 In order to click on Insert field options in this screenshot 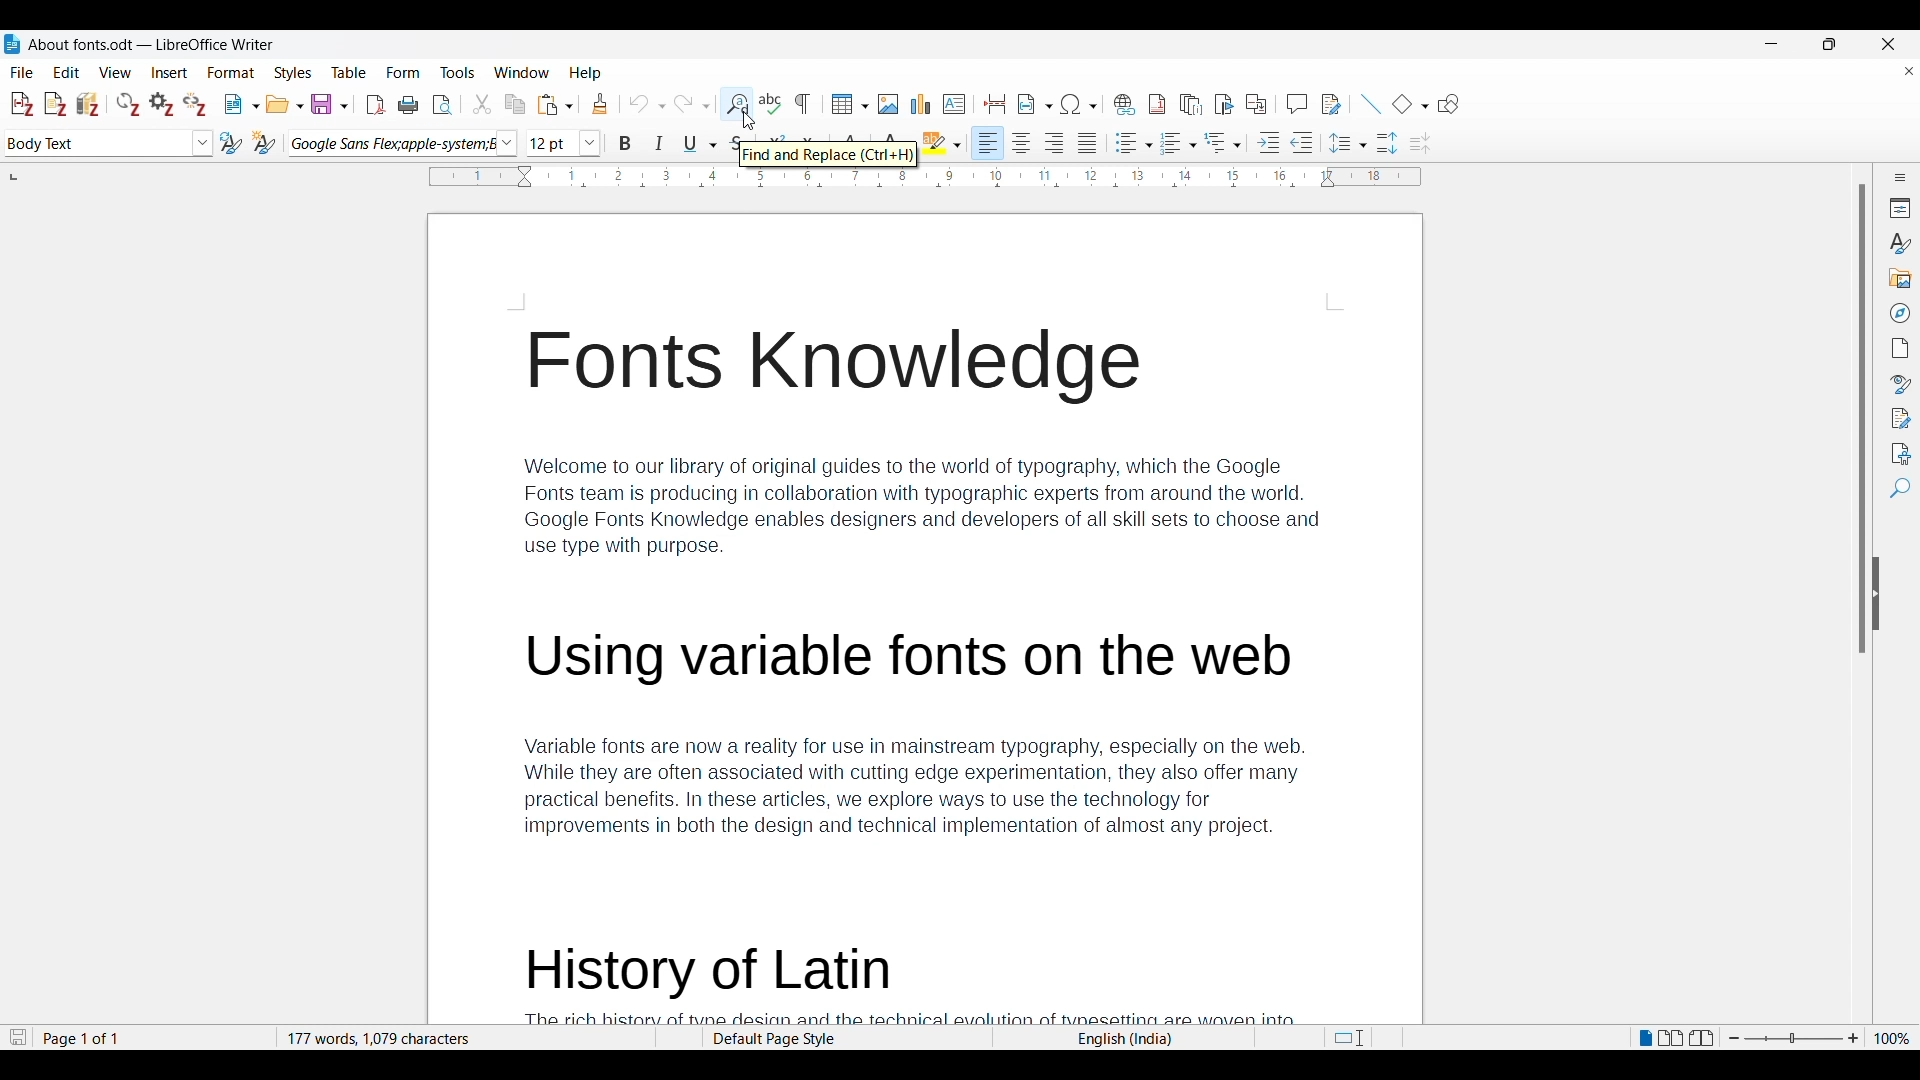, I will do `click(1035, 104)`.